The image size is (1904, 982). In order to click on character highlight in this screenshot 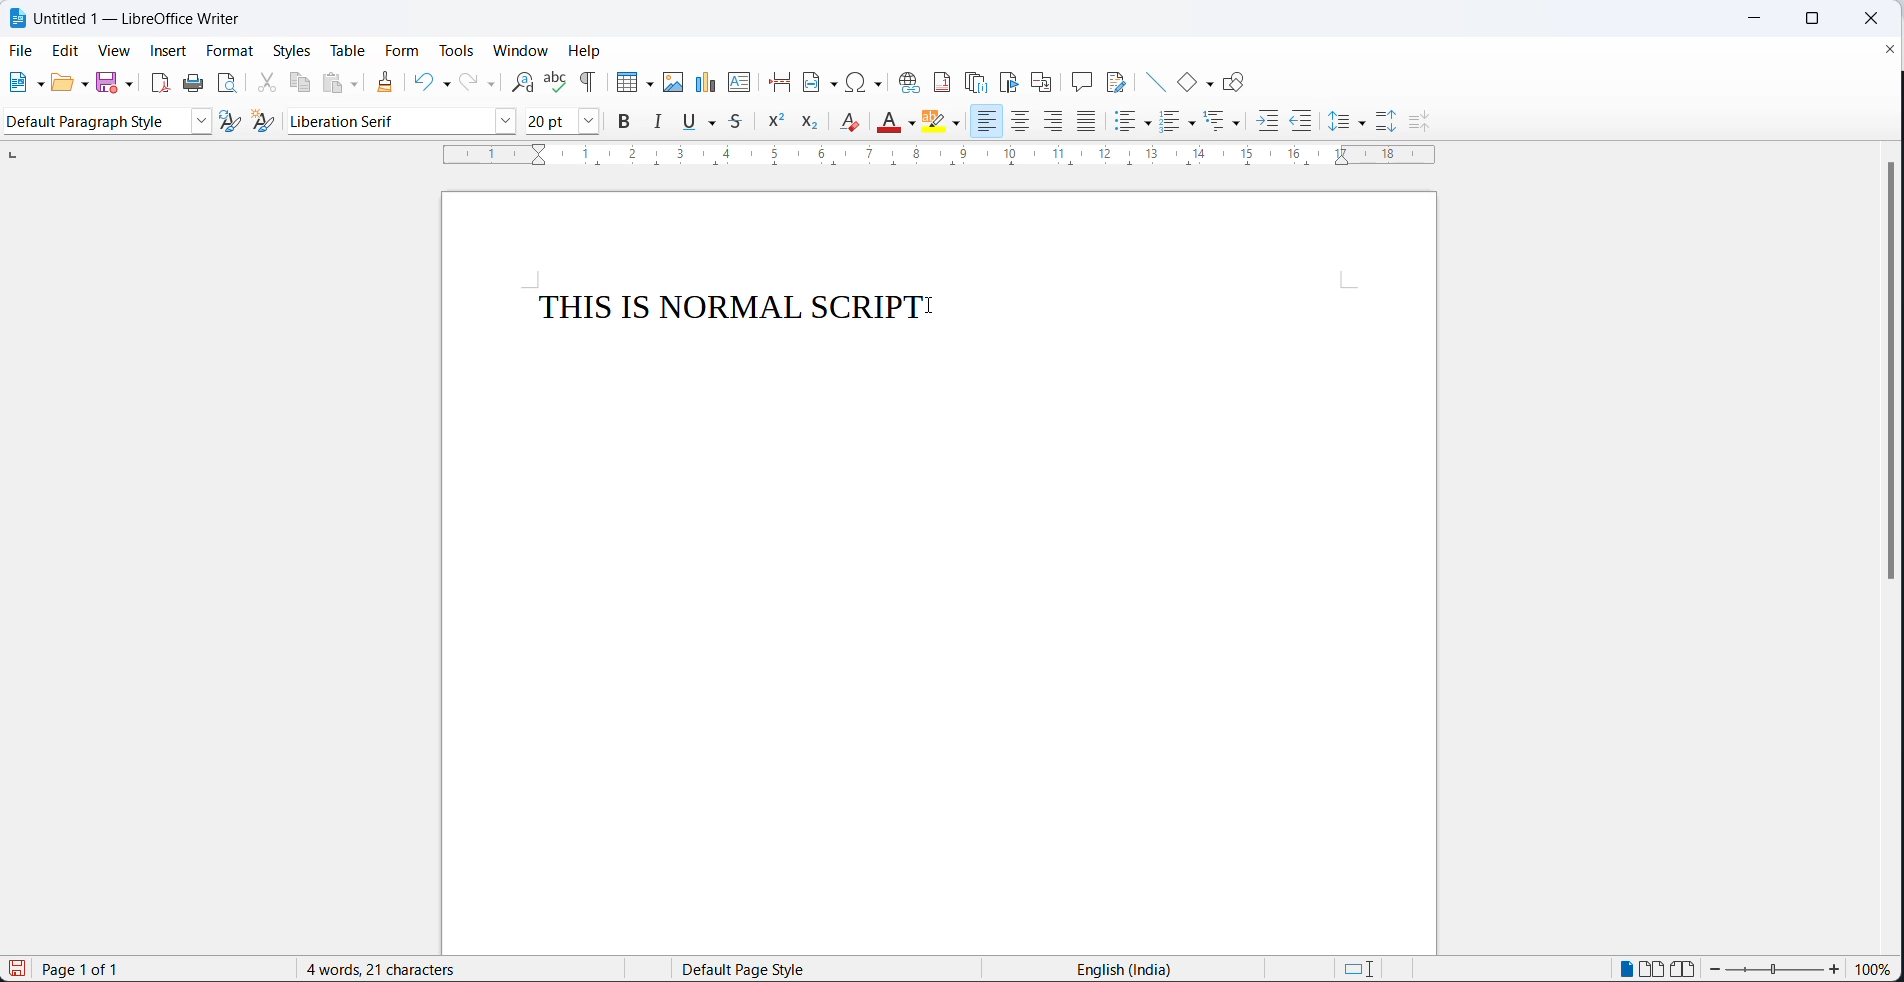, I will do `click(936, 121)`.